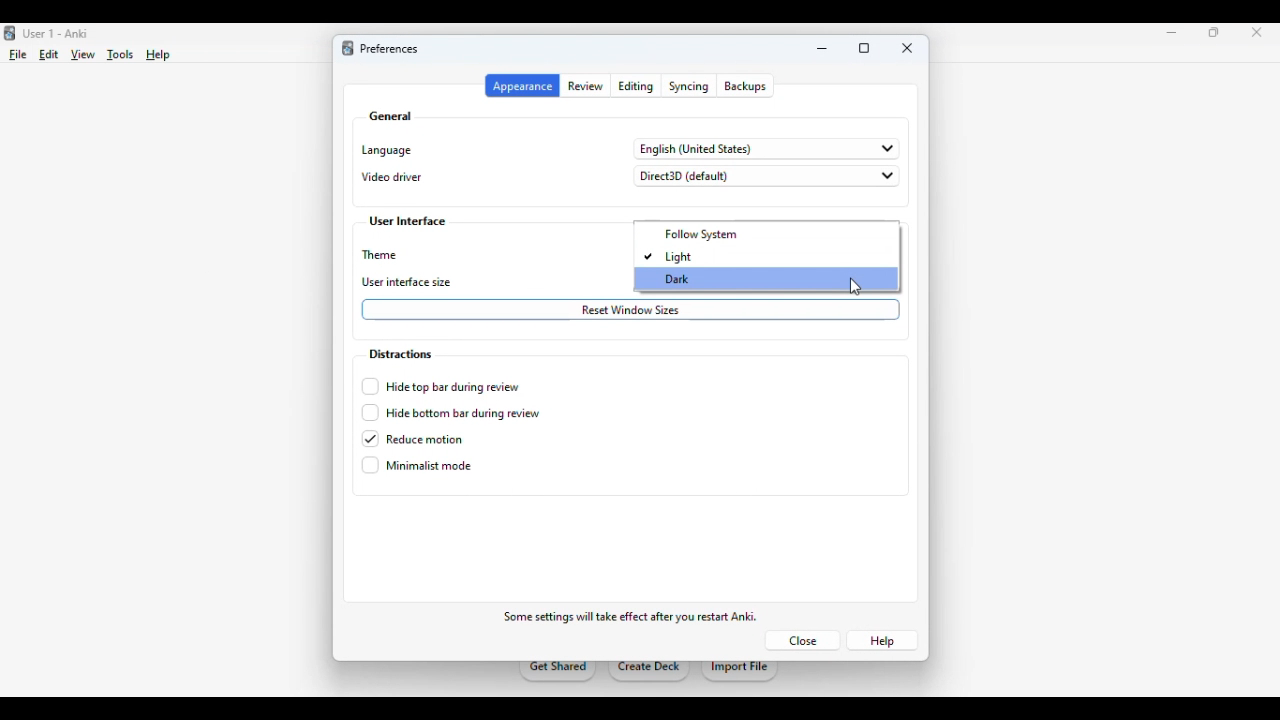 The image size is (1280, 720). Describe the element at coordinates (855, 286) in the screenshot. I see `cursor` at that location.